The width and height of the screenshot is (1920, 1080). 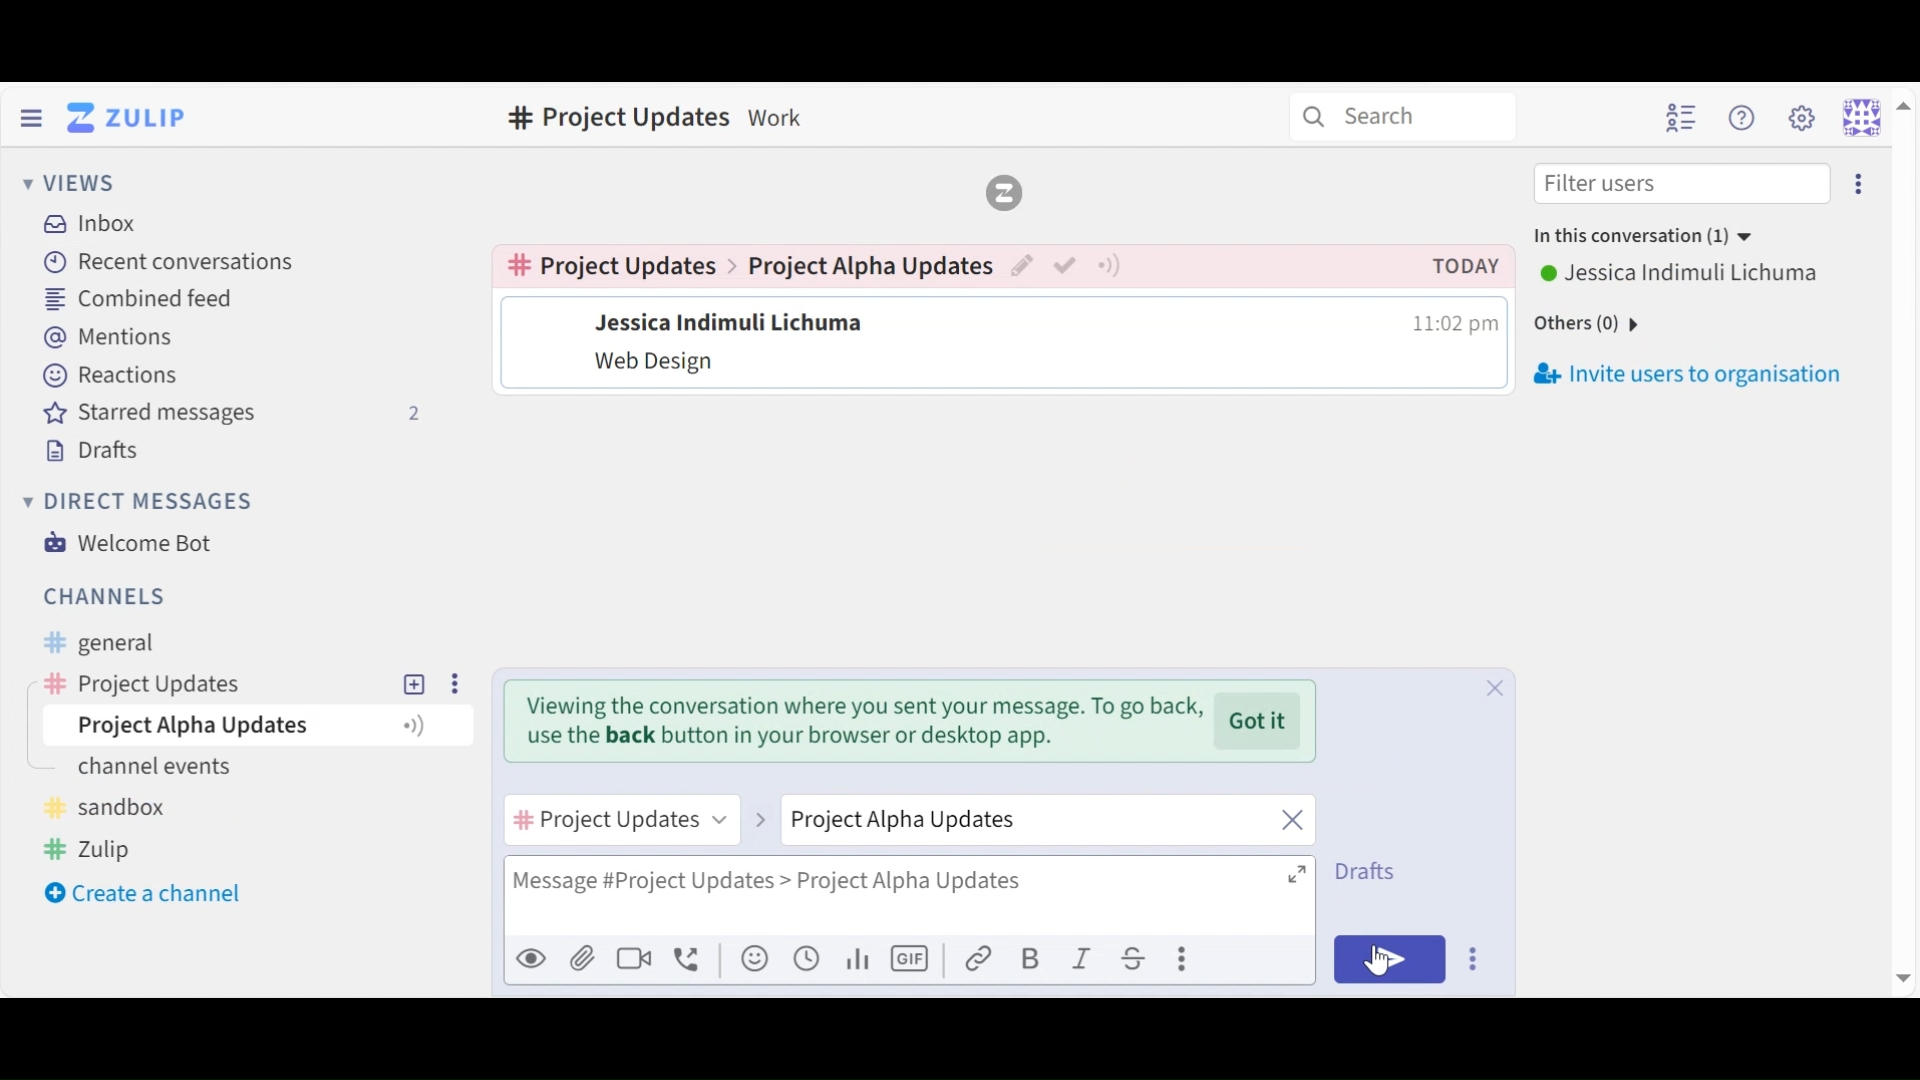 I want to click on Combined feed, so click(x=153, y=298).